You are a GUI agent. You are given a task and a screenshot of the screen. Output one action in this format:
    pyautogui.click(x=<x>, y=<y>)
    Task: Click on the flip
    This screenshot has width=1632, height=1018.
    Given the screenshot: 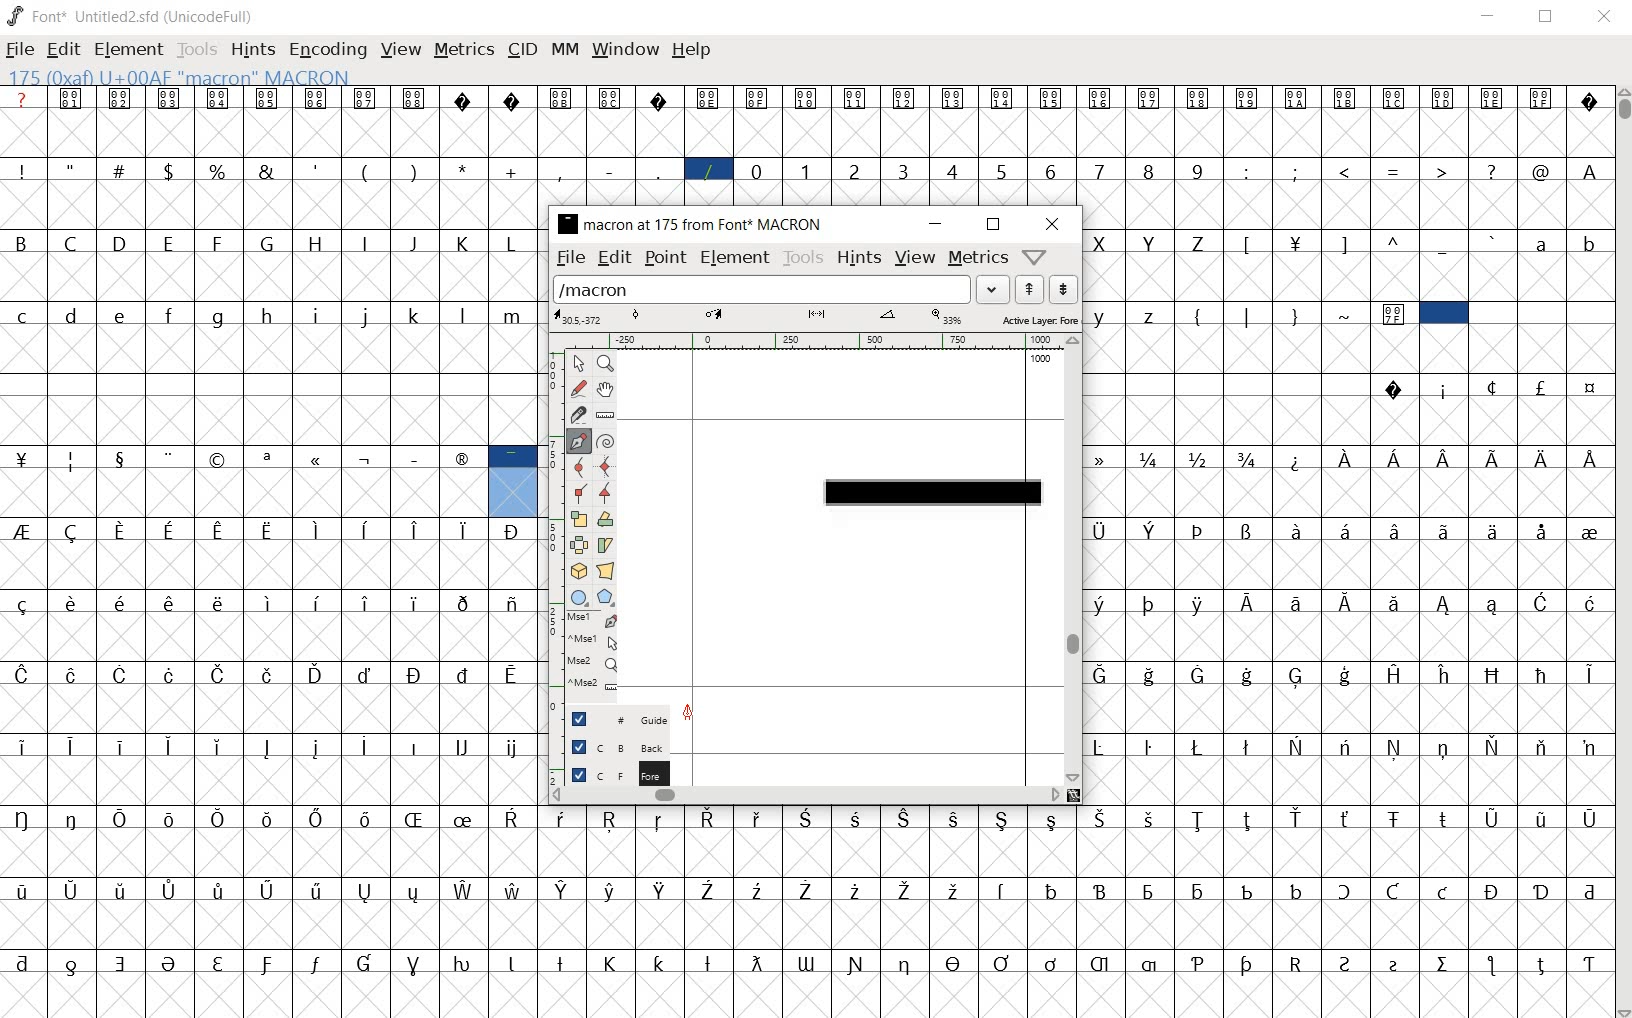 What is the action you would take?
    pyautogui.click(x=578, y=544)
    